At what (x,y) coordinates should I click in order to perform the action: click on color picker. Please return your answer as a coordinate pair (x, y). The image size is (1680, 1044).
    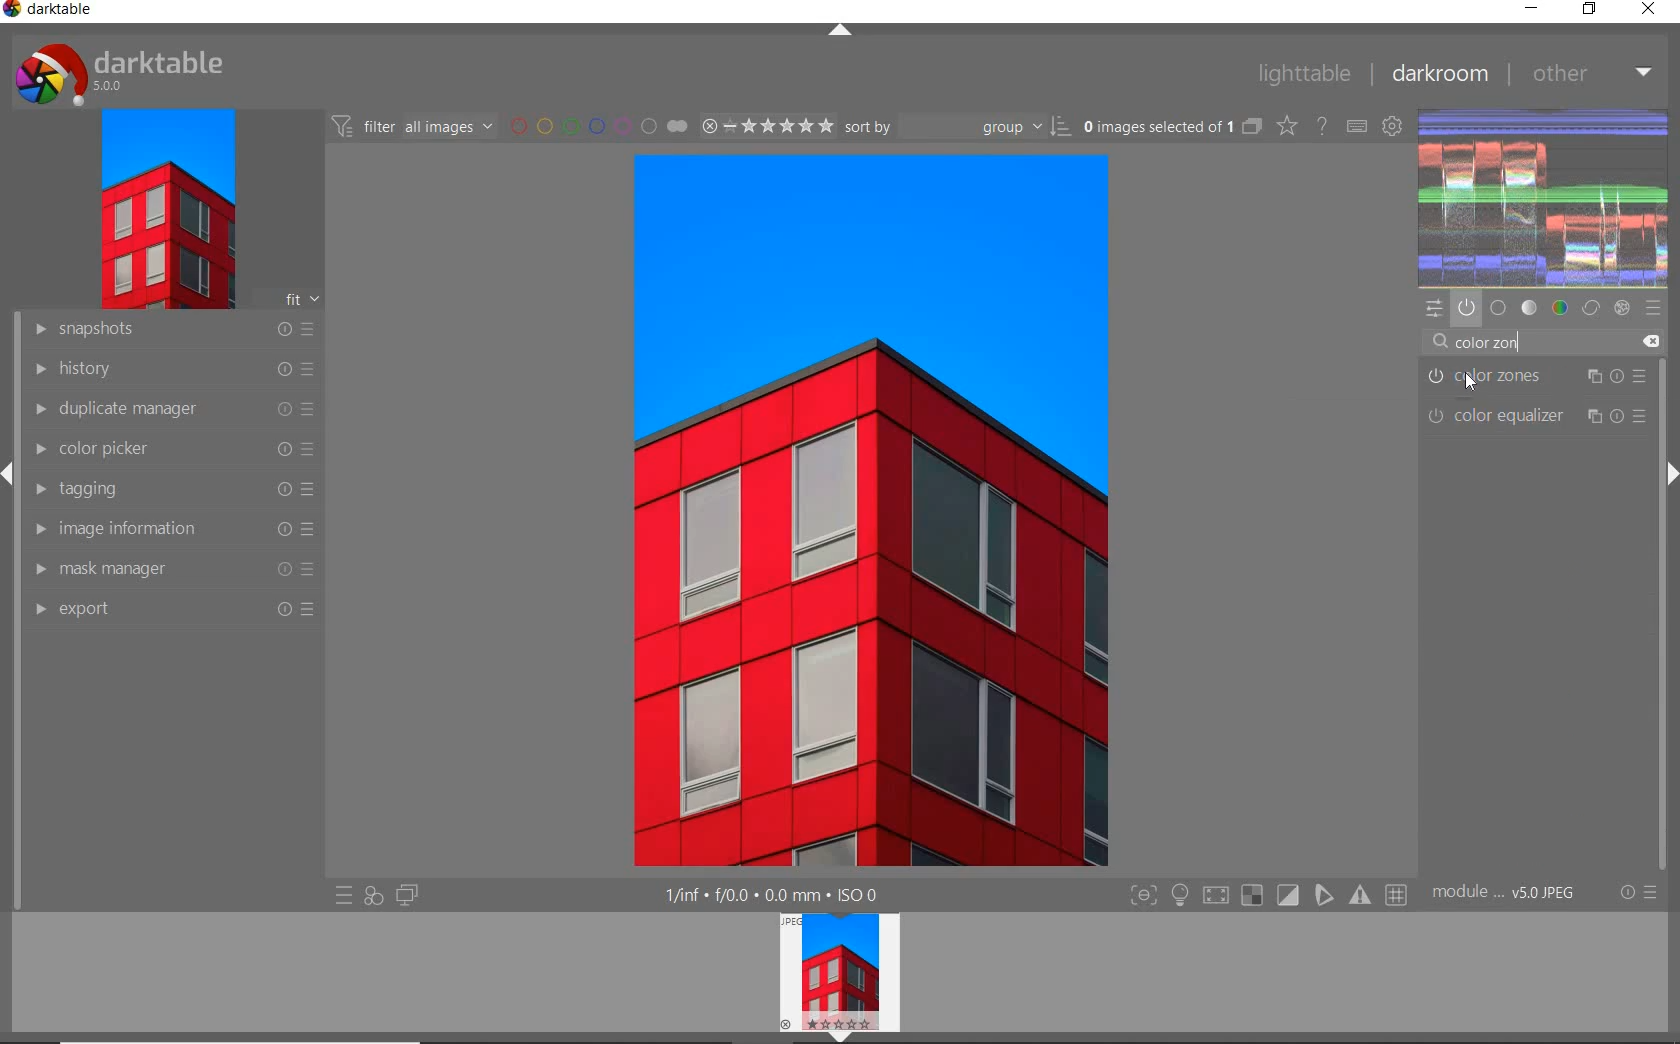
    Looking at the image, I should click on (171, 452).